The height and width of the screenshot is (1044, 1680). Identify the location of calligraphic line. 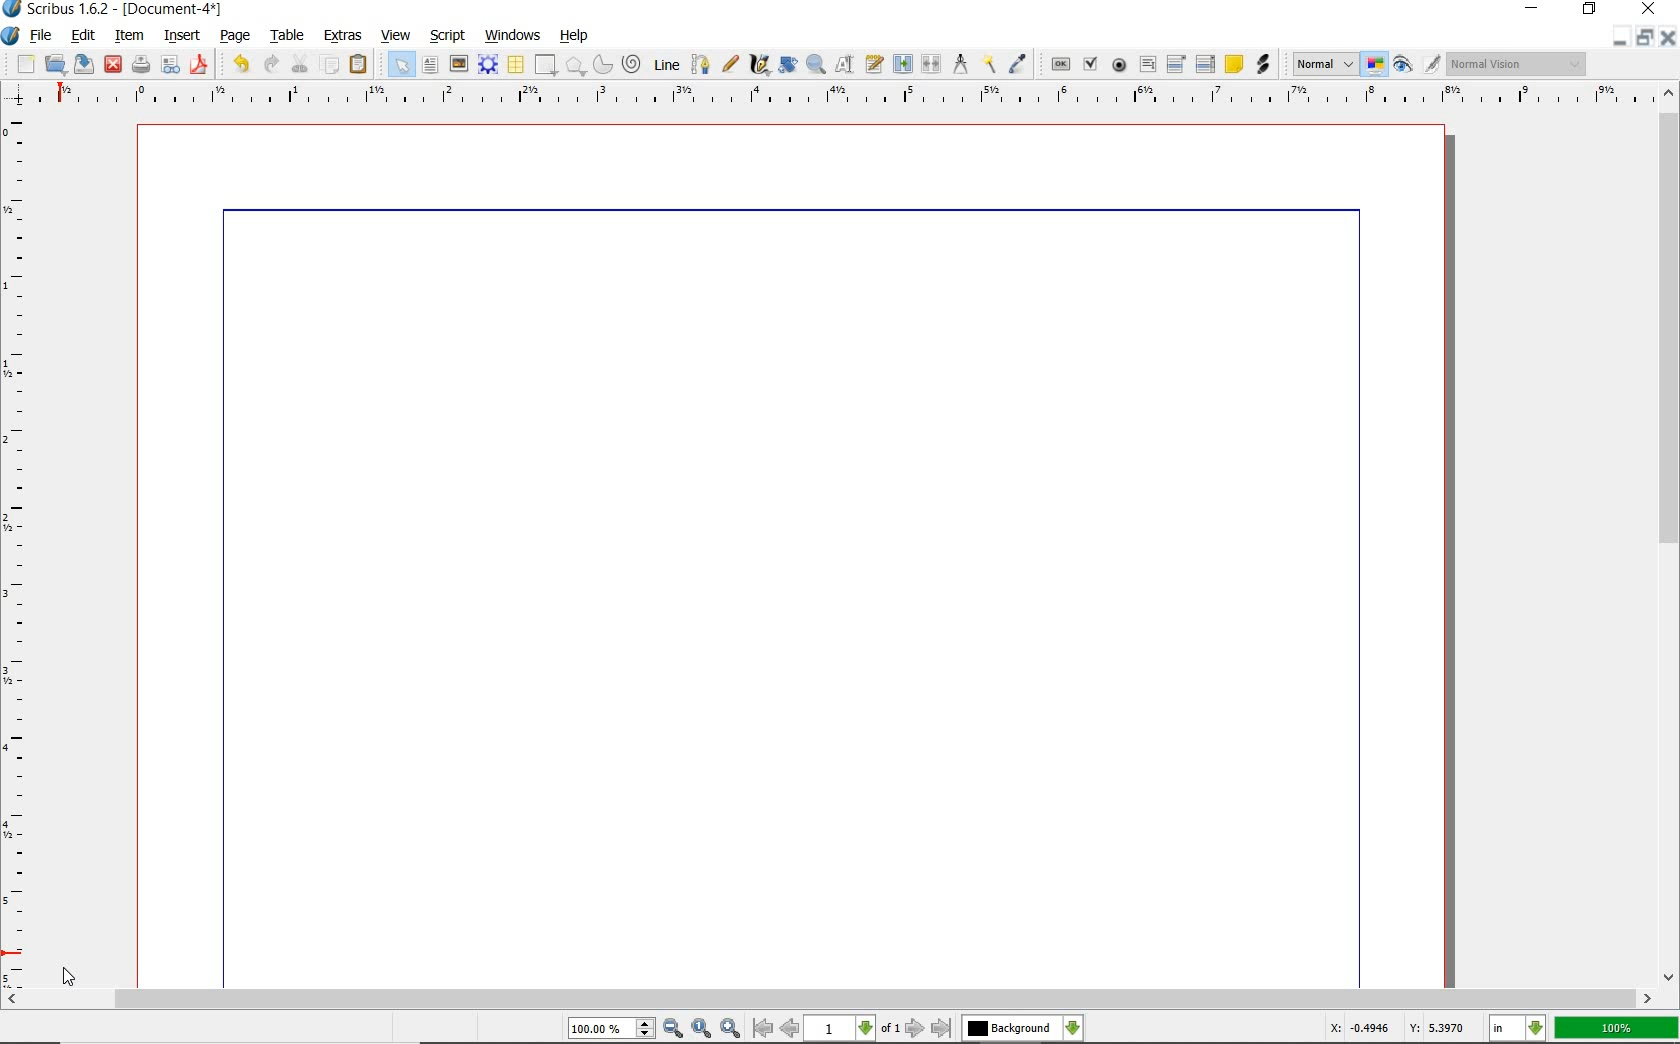
(759, 65).